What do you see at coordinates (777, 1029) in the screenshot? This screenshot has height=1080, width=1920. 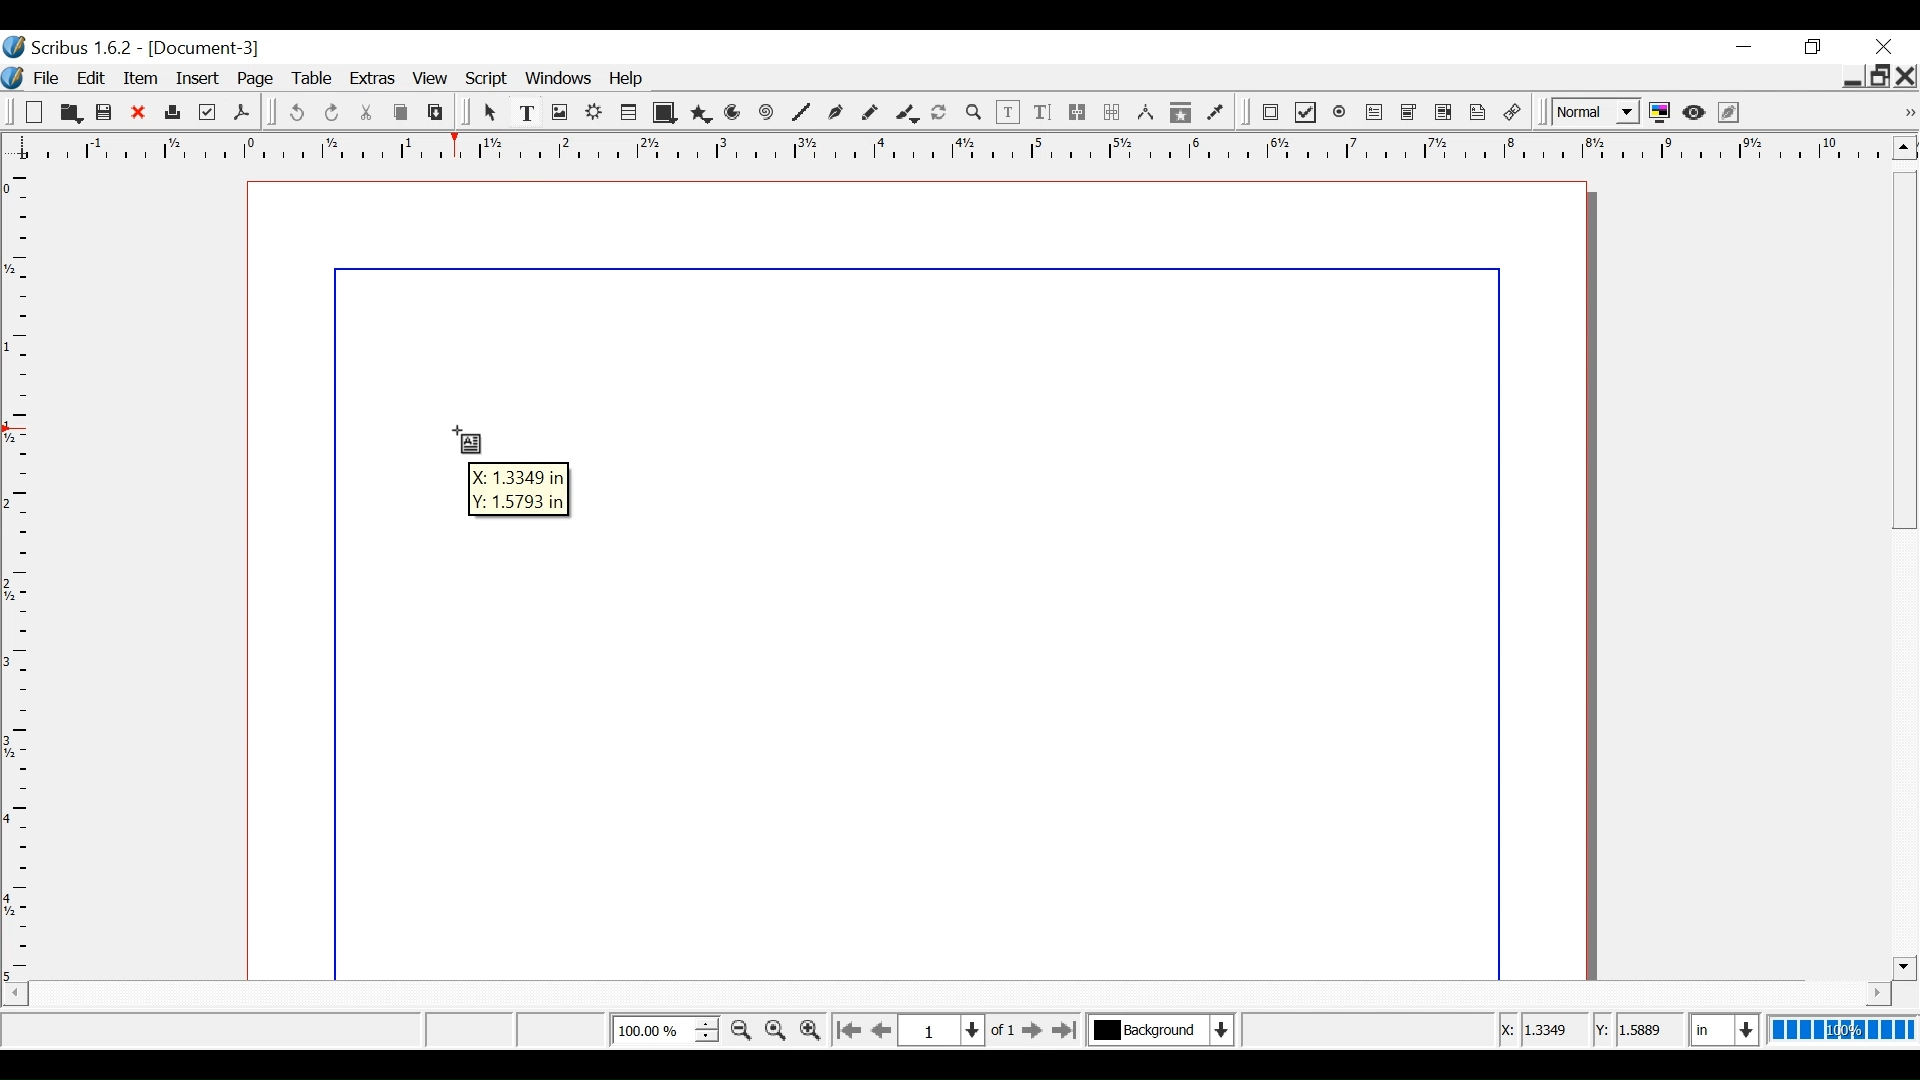 I see `Reset Zoom` at bounding box center [777, 1029].